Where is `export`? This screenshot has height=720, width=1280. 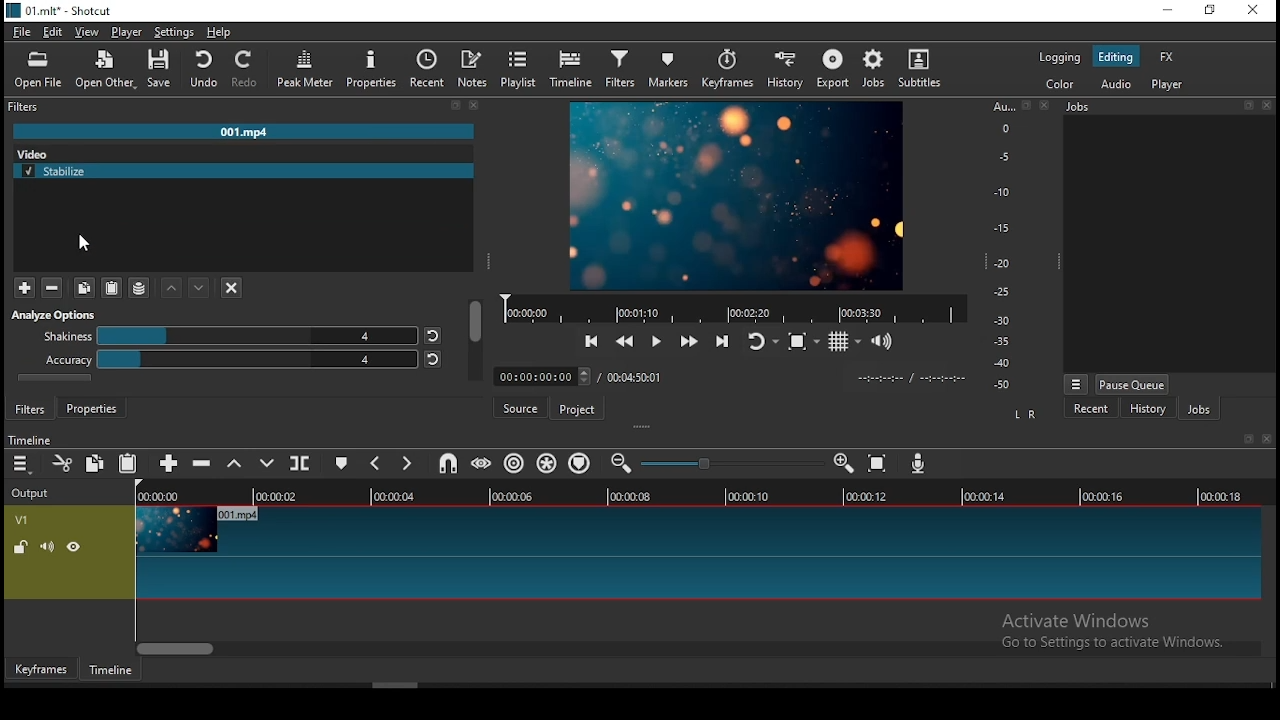
export is located at coordinates (831, 69).